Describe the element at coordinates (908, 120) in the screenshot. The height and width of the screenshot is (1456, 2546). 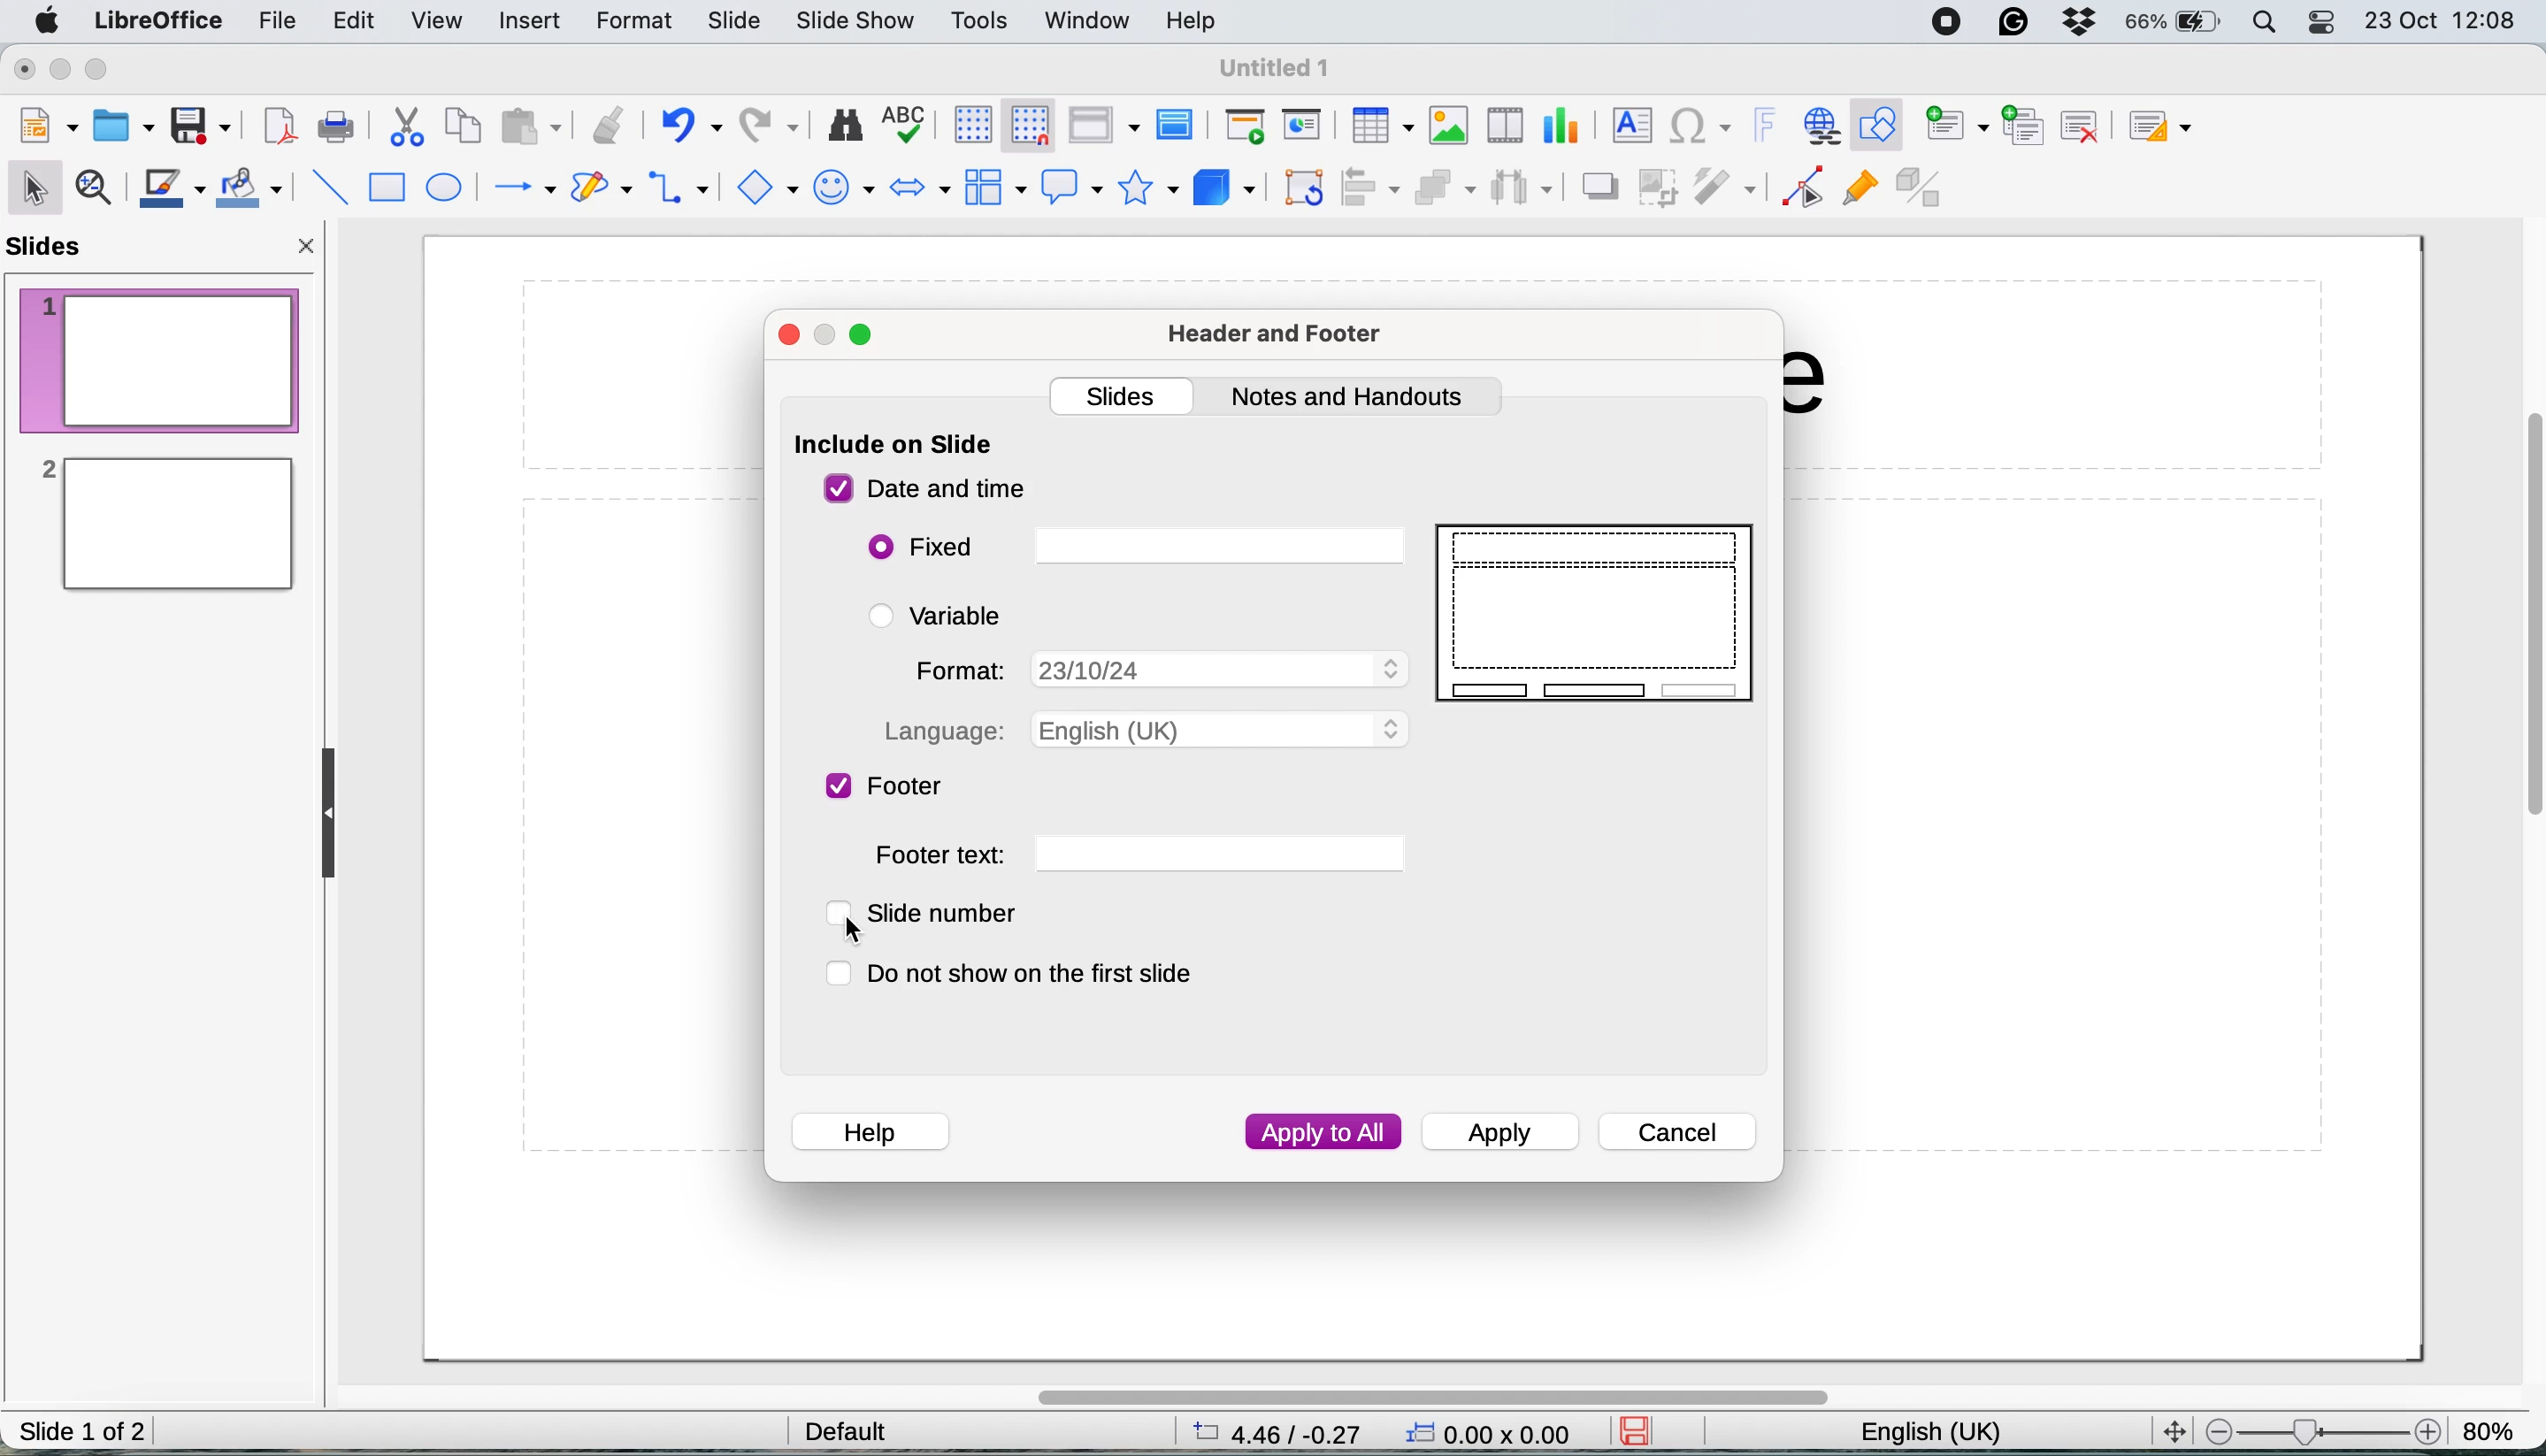
I see `spelling` at that location.